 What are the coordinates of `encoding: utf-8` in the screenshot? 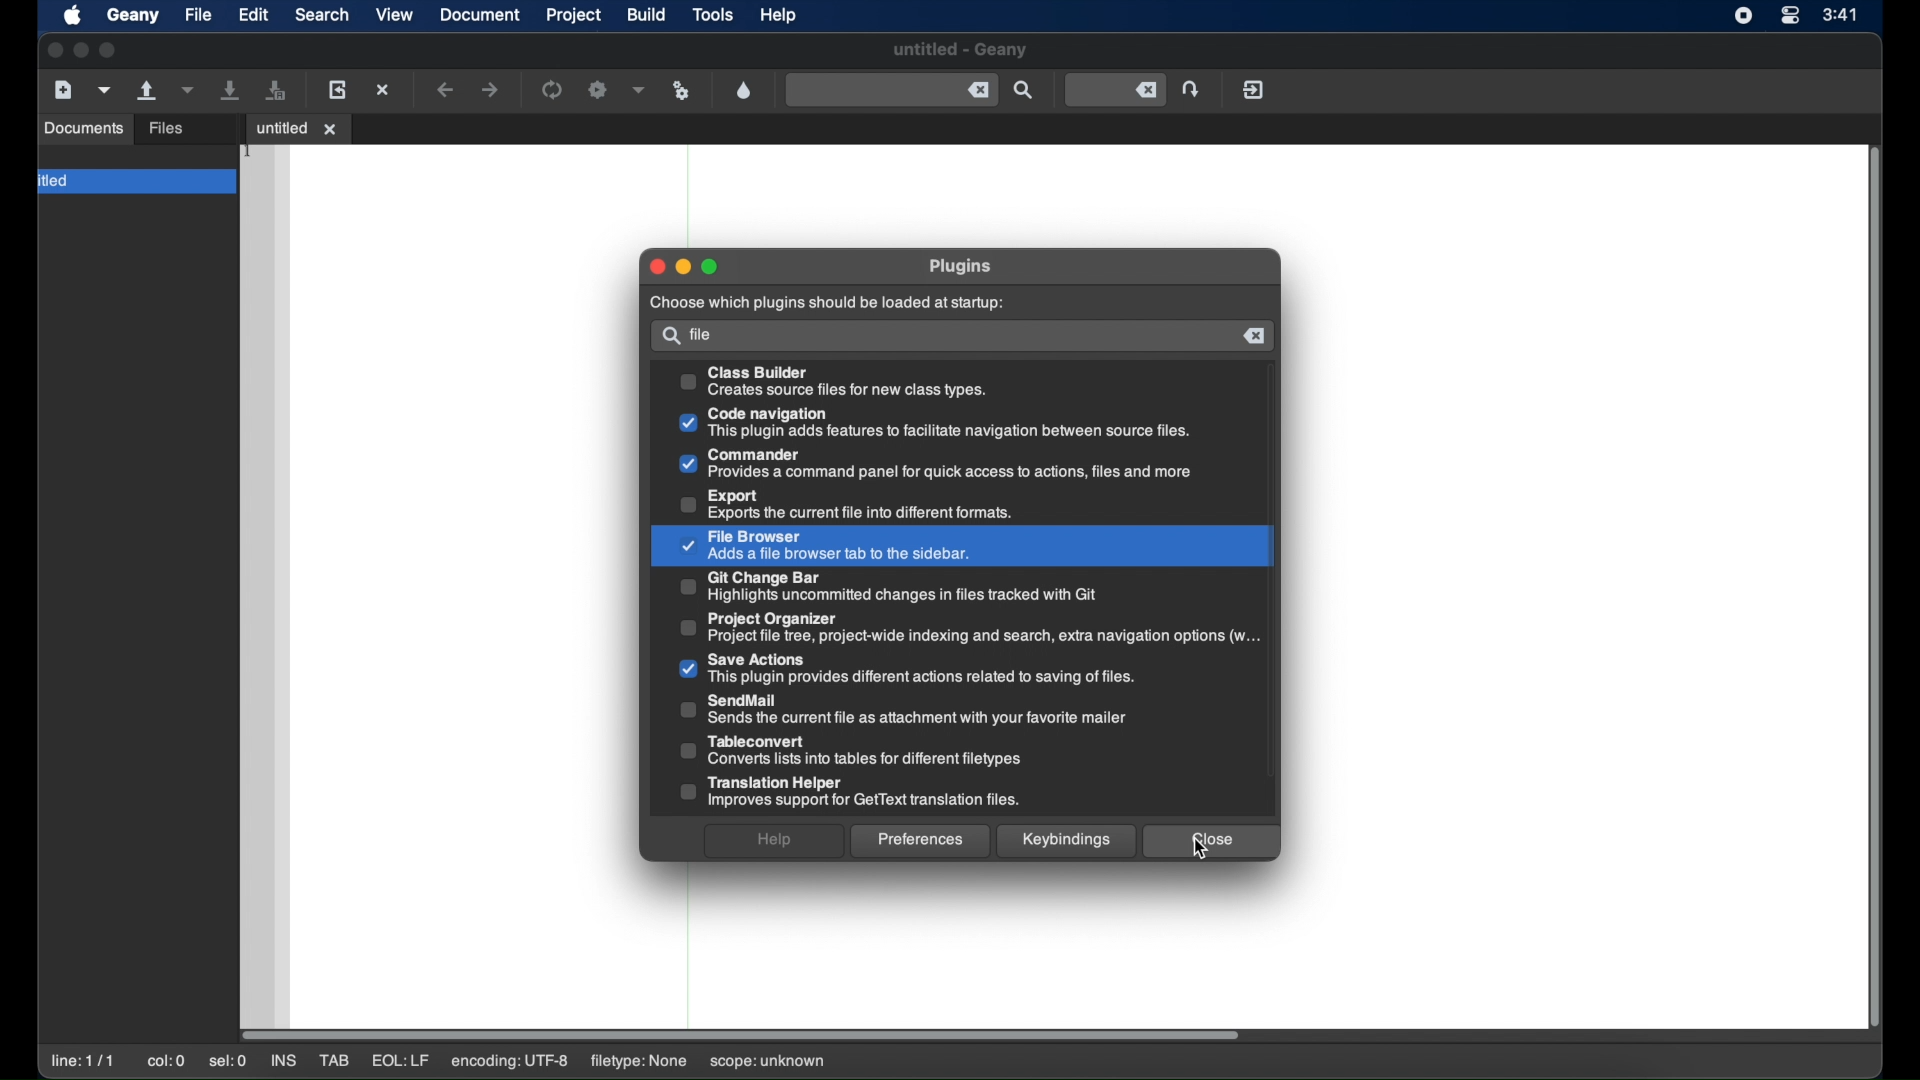 It's located at (510, 1062).